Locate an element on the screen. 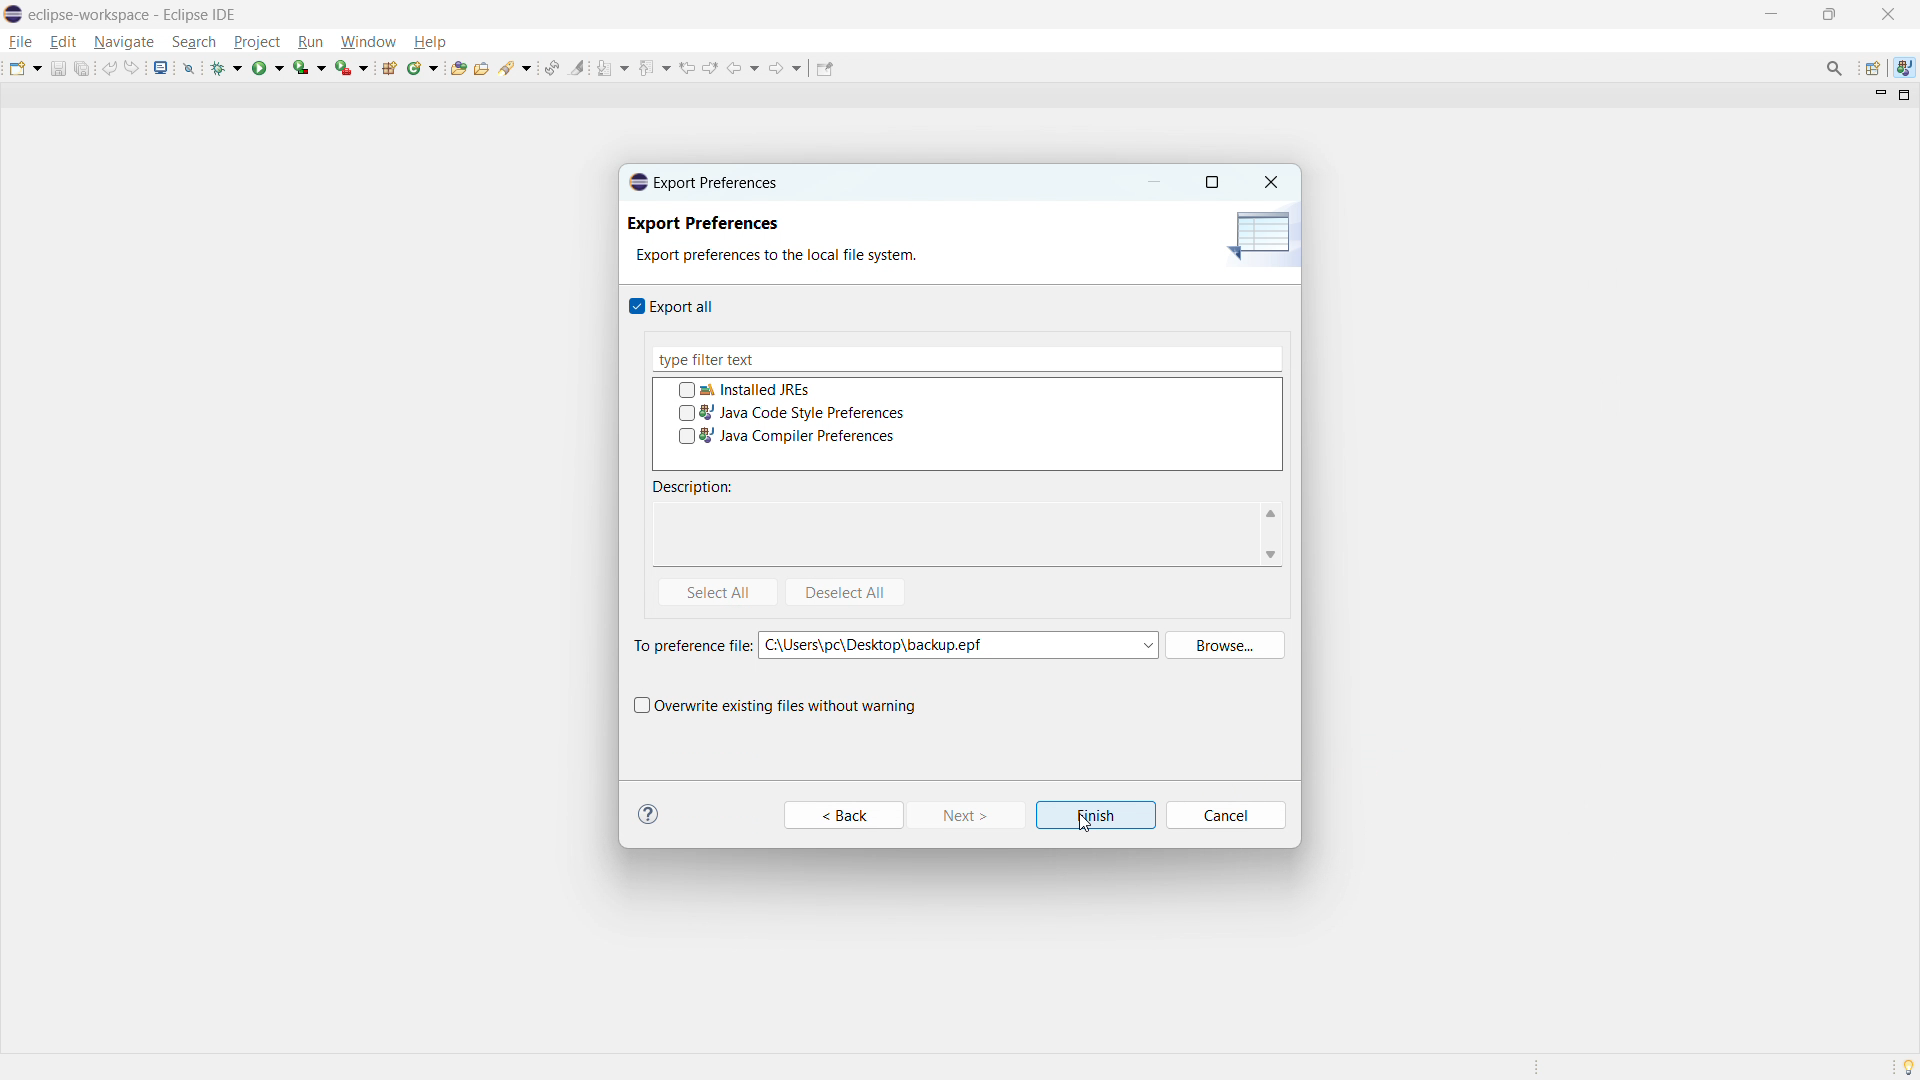 This screenshot has height=1080, width=1920. save is located at coordinates (57, 69).